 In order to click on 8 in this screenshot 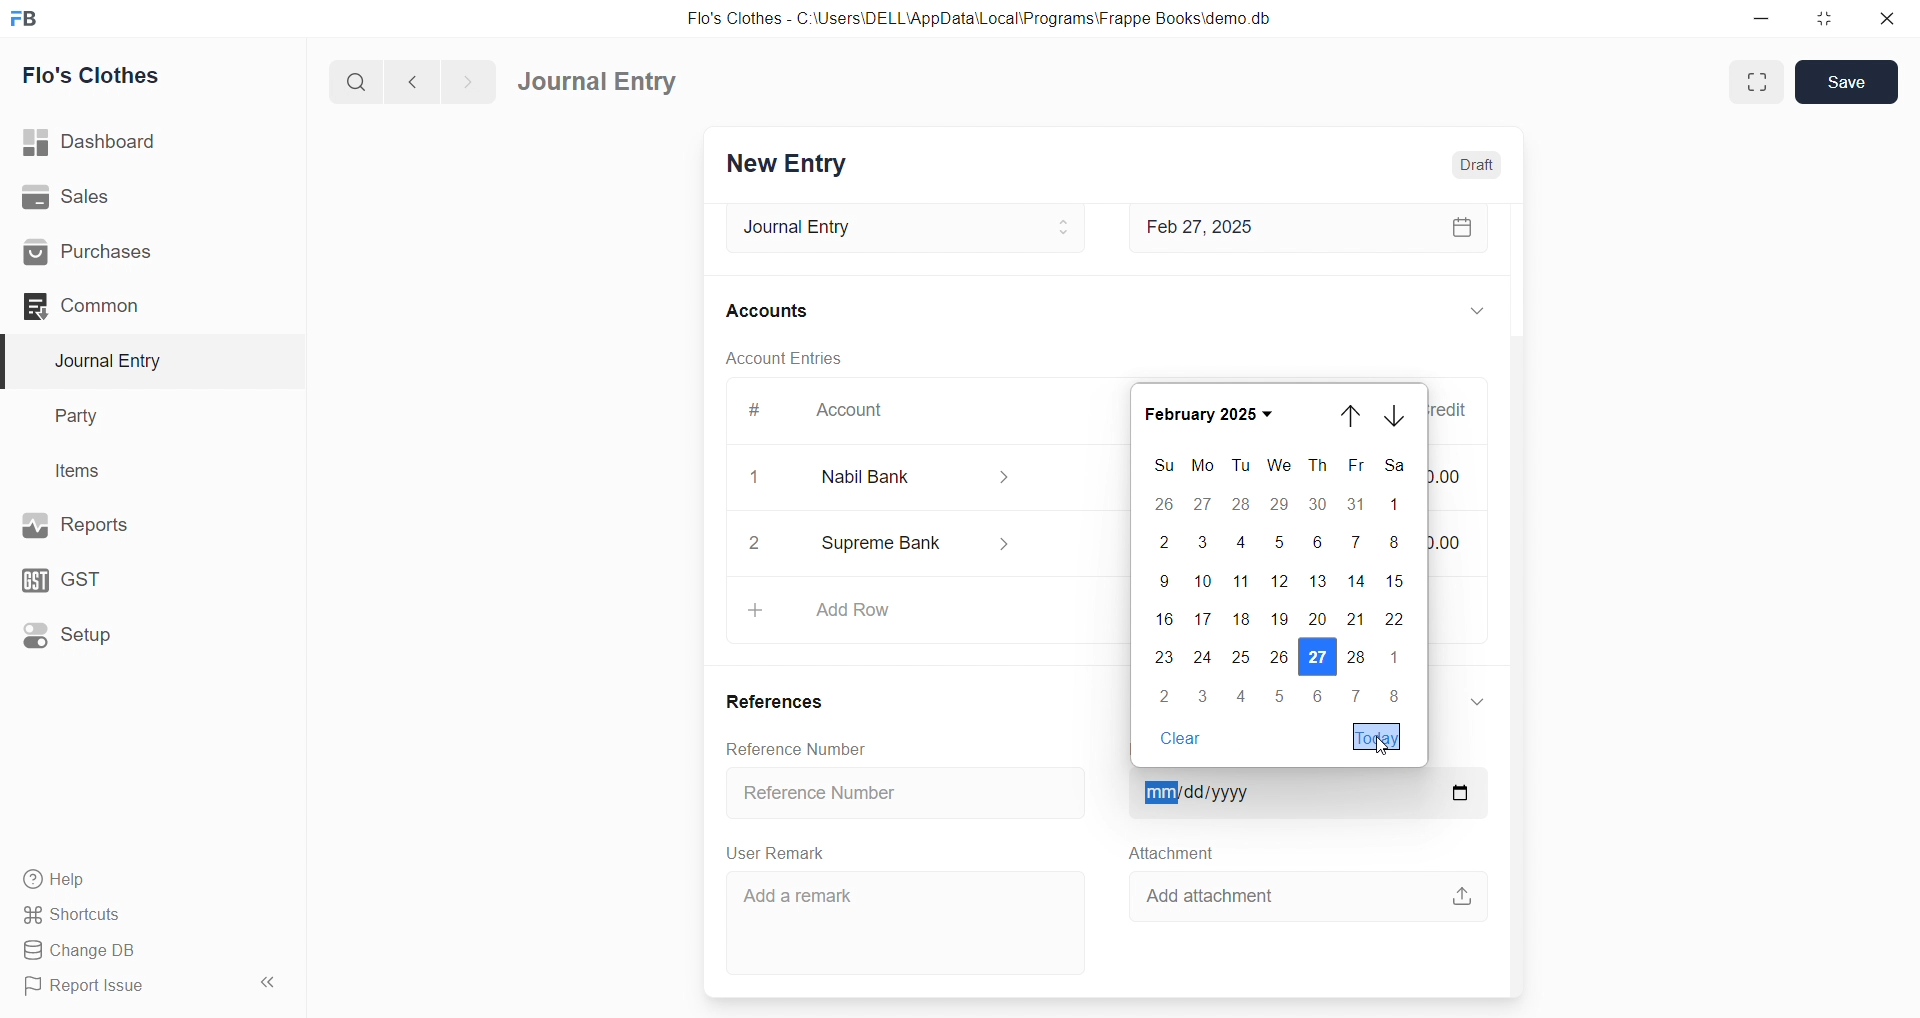, I will do `click(1394, 545)`.